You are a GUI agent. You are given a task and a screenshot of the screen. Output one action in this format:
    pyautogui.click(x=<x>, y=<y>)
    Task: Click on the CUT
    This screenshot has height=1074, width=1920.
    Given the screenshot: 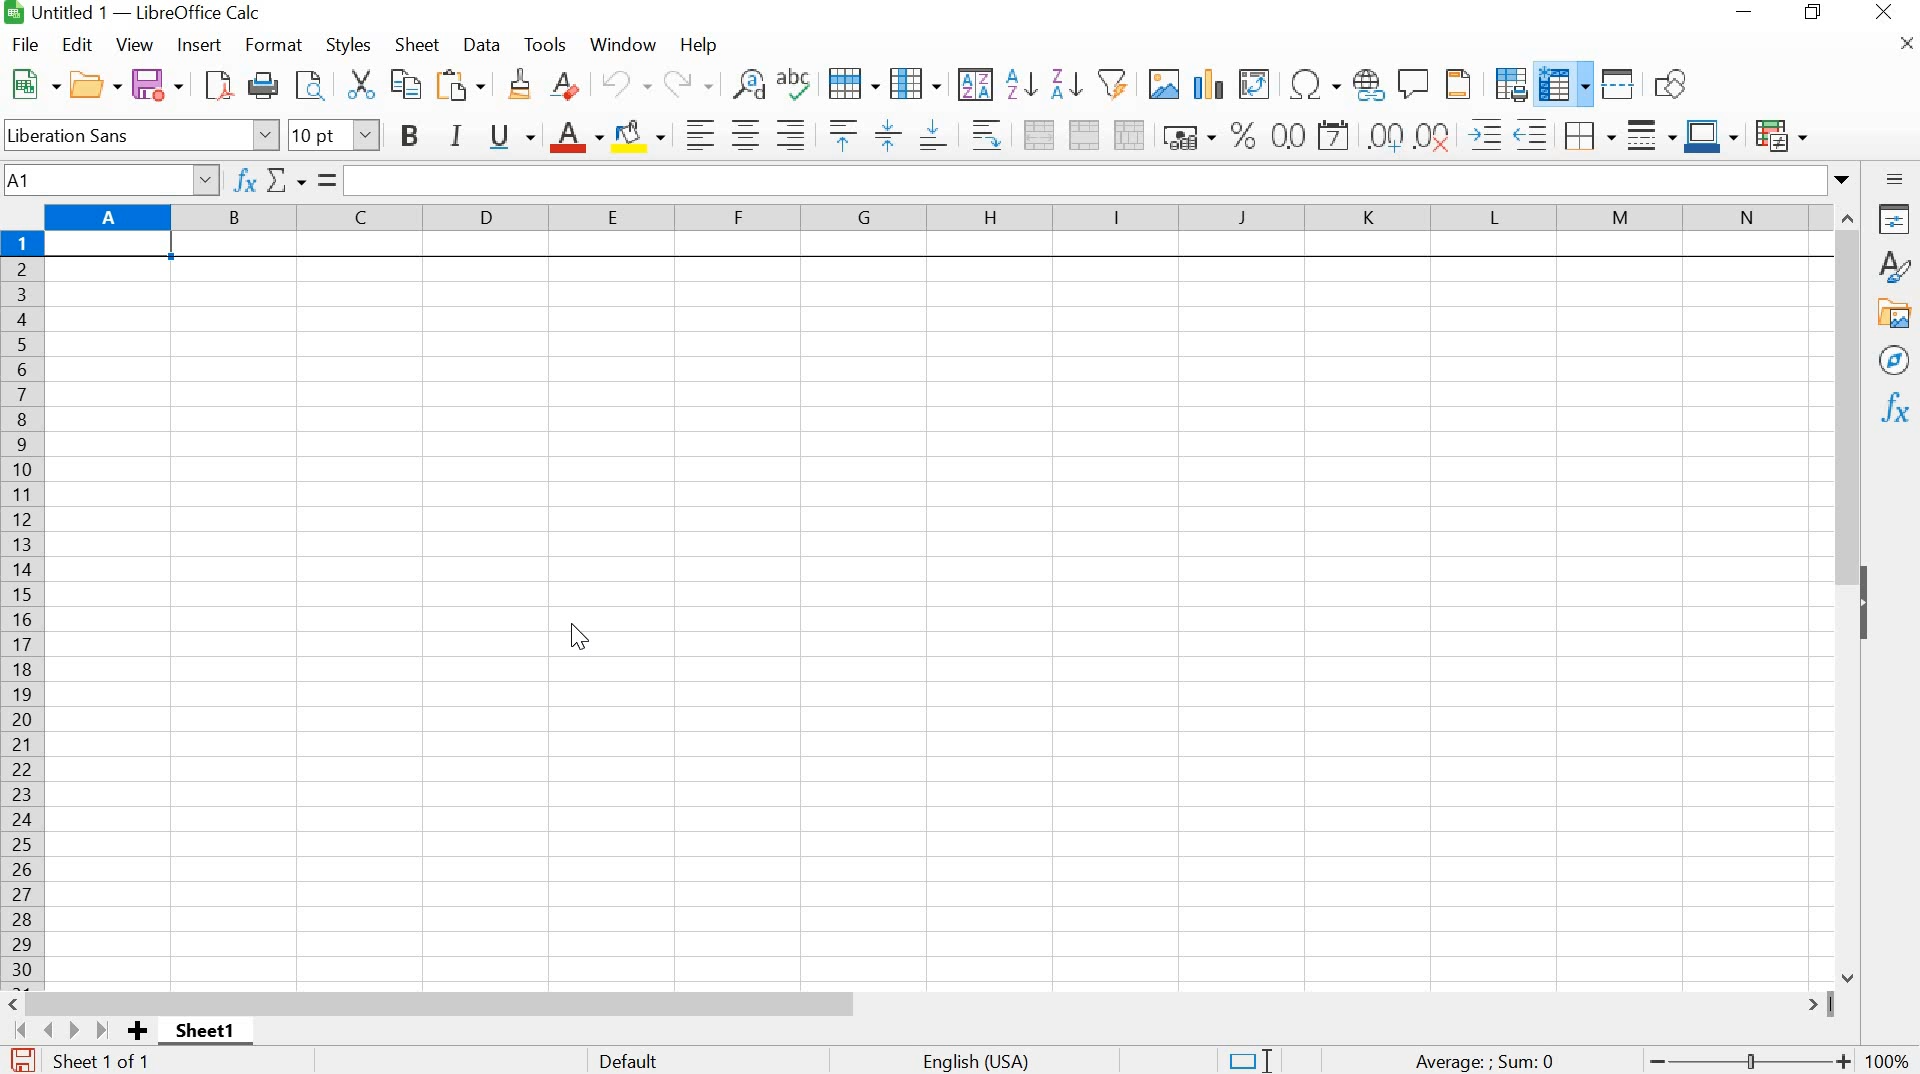 What is the action you would take?
    pyautogui.click(x=359, y=84)
    